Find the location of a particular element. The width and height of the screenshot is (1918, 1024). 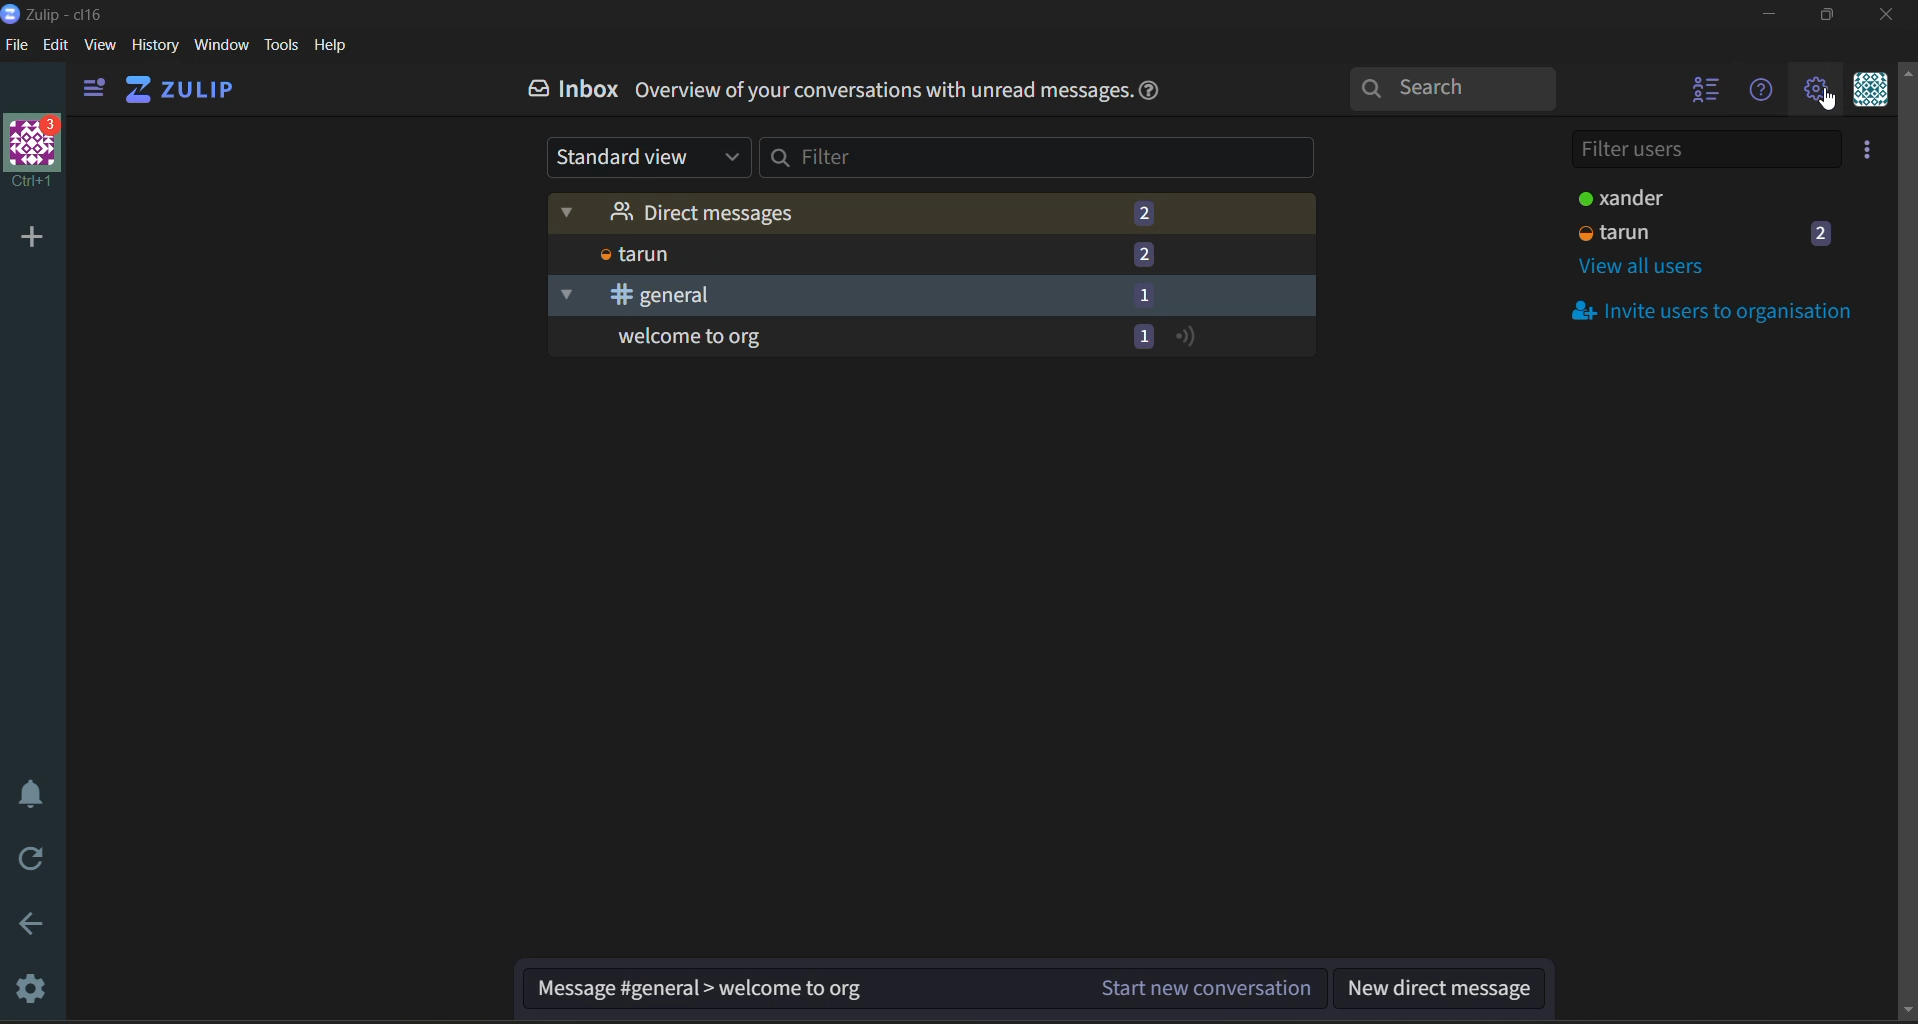

tools is located at coordinates (282, 45).